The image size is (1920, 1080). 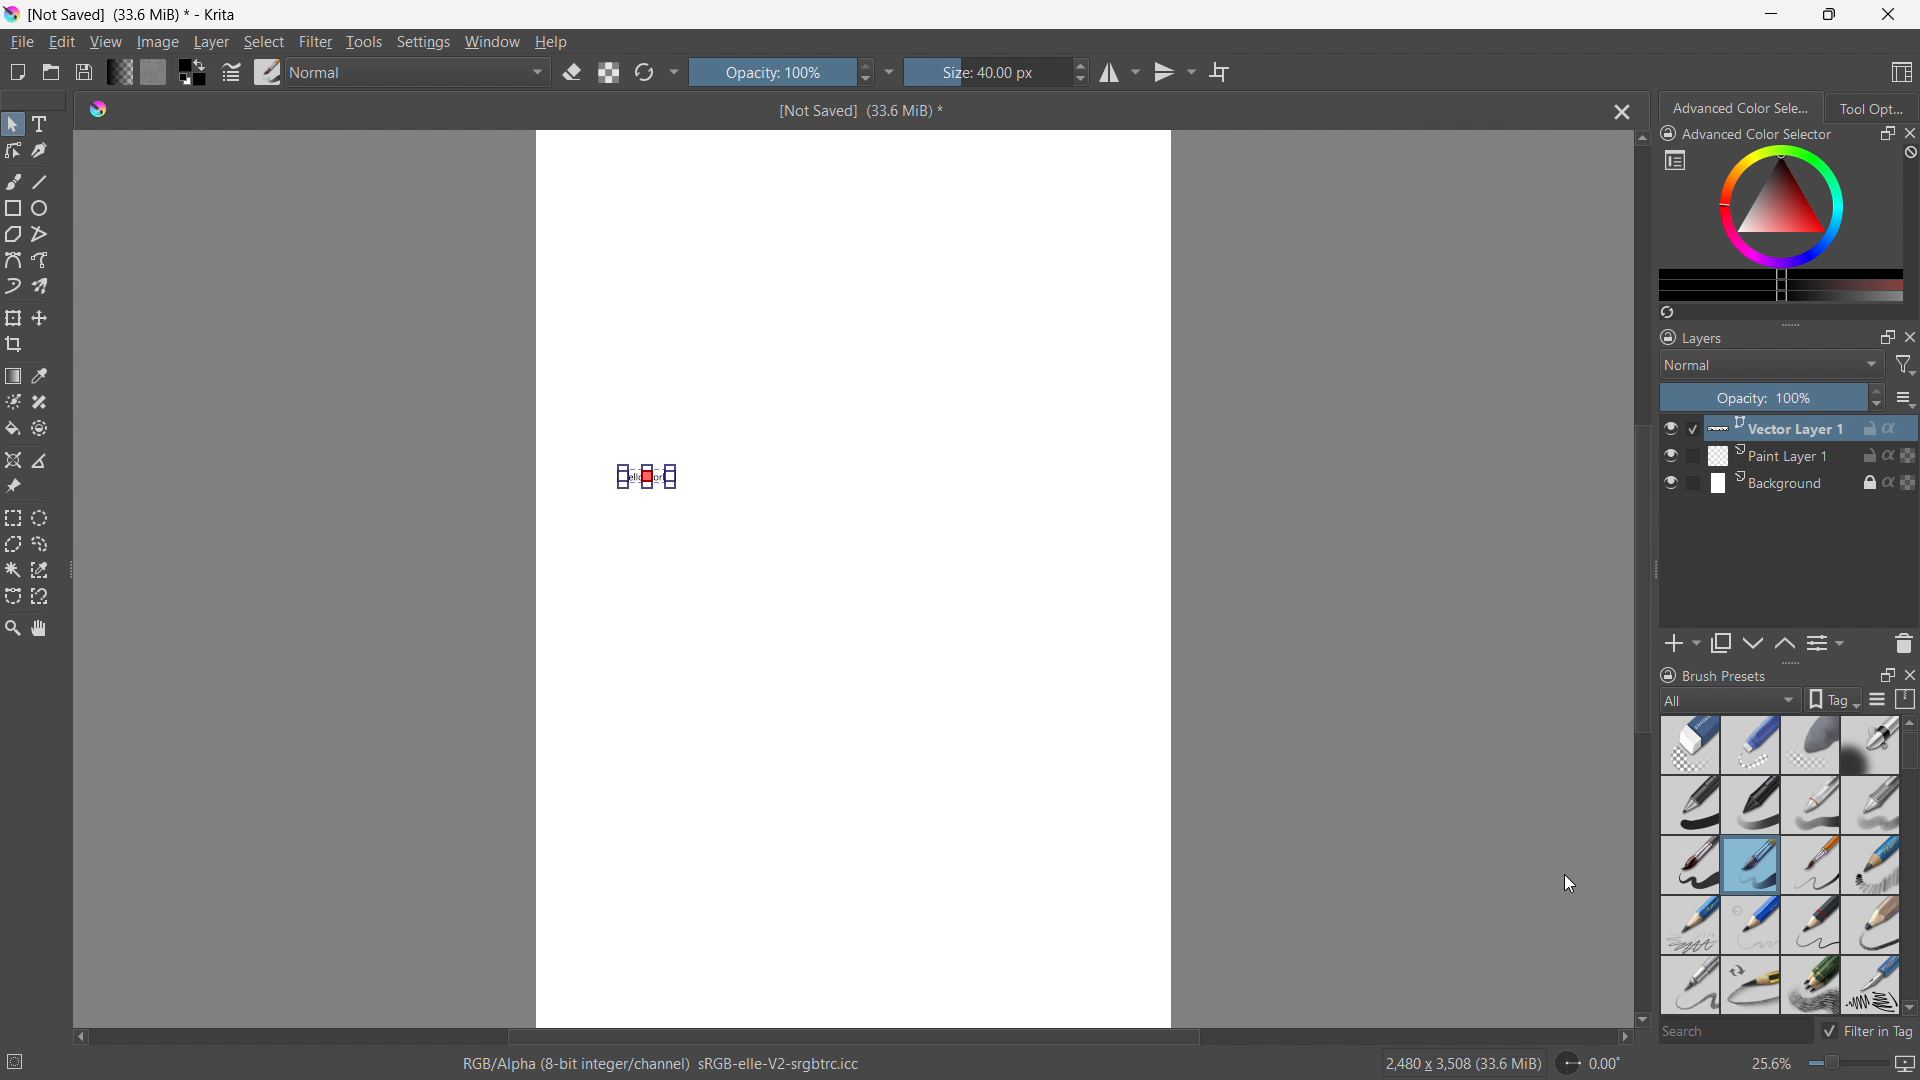 I want to click on layer, so click(x=211, y=42).